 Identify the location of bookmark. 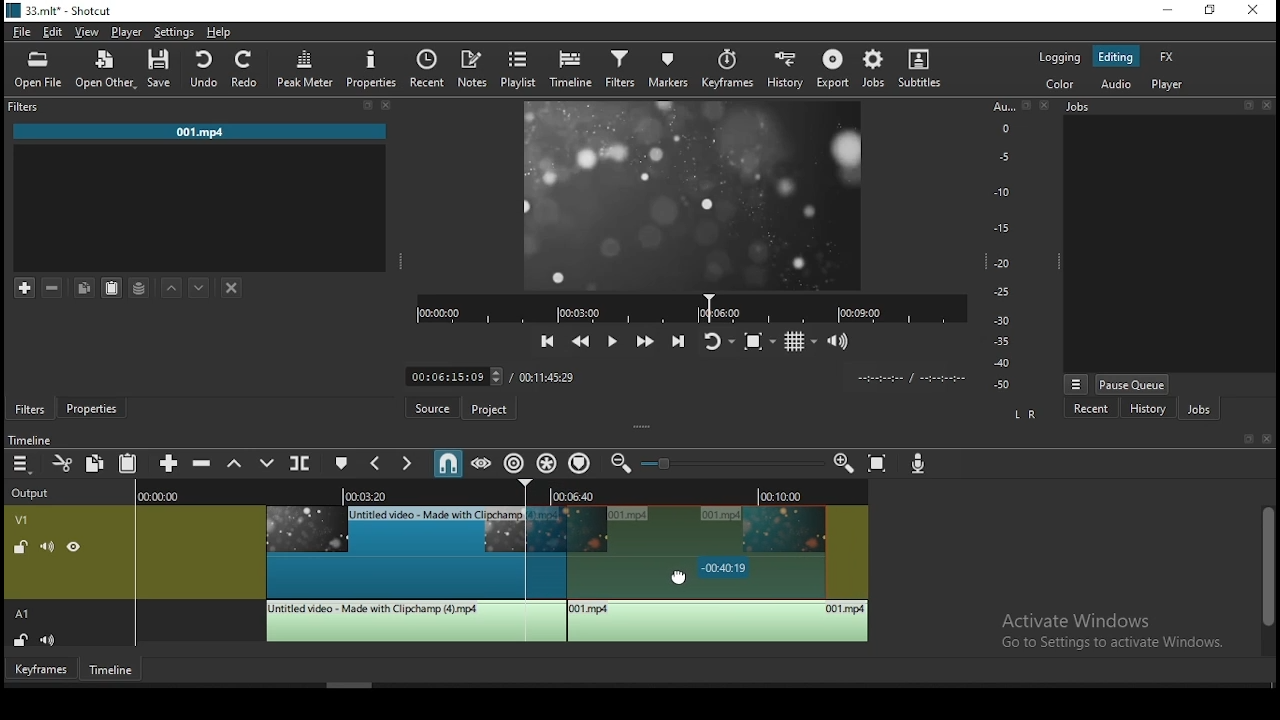
(1244, 439).